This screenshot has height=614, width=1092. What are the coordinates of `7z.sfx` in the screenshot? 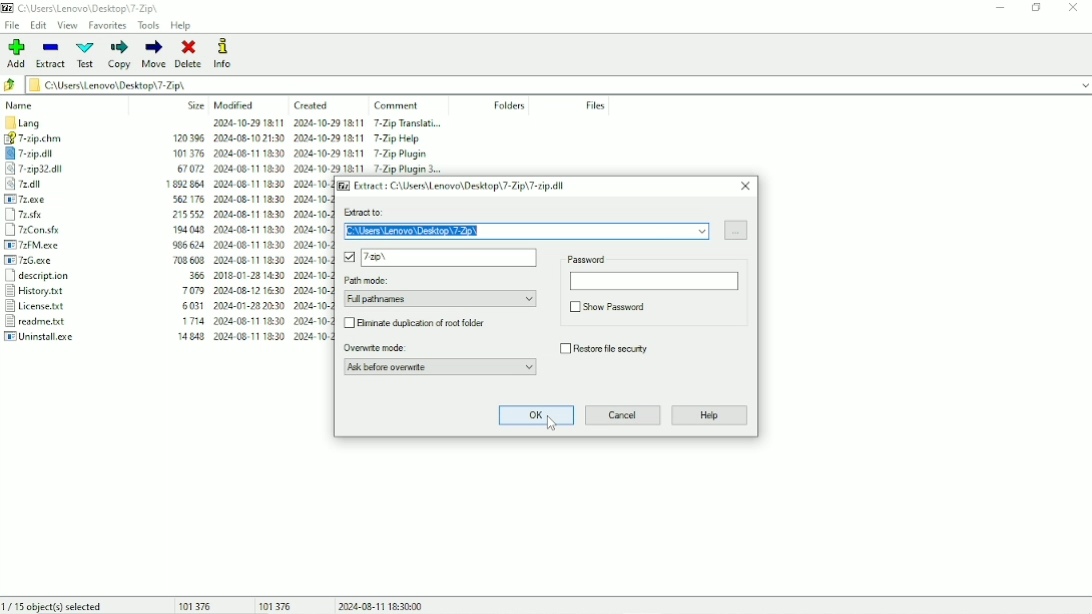 It's located at (72, 213).